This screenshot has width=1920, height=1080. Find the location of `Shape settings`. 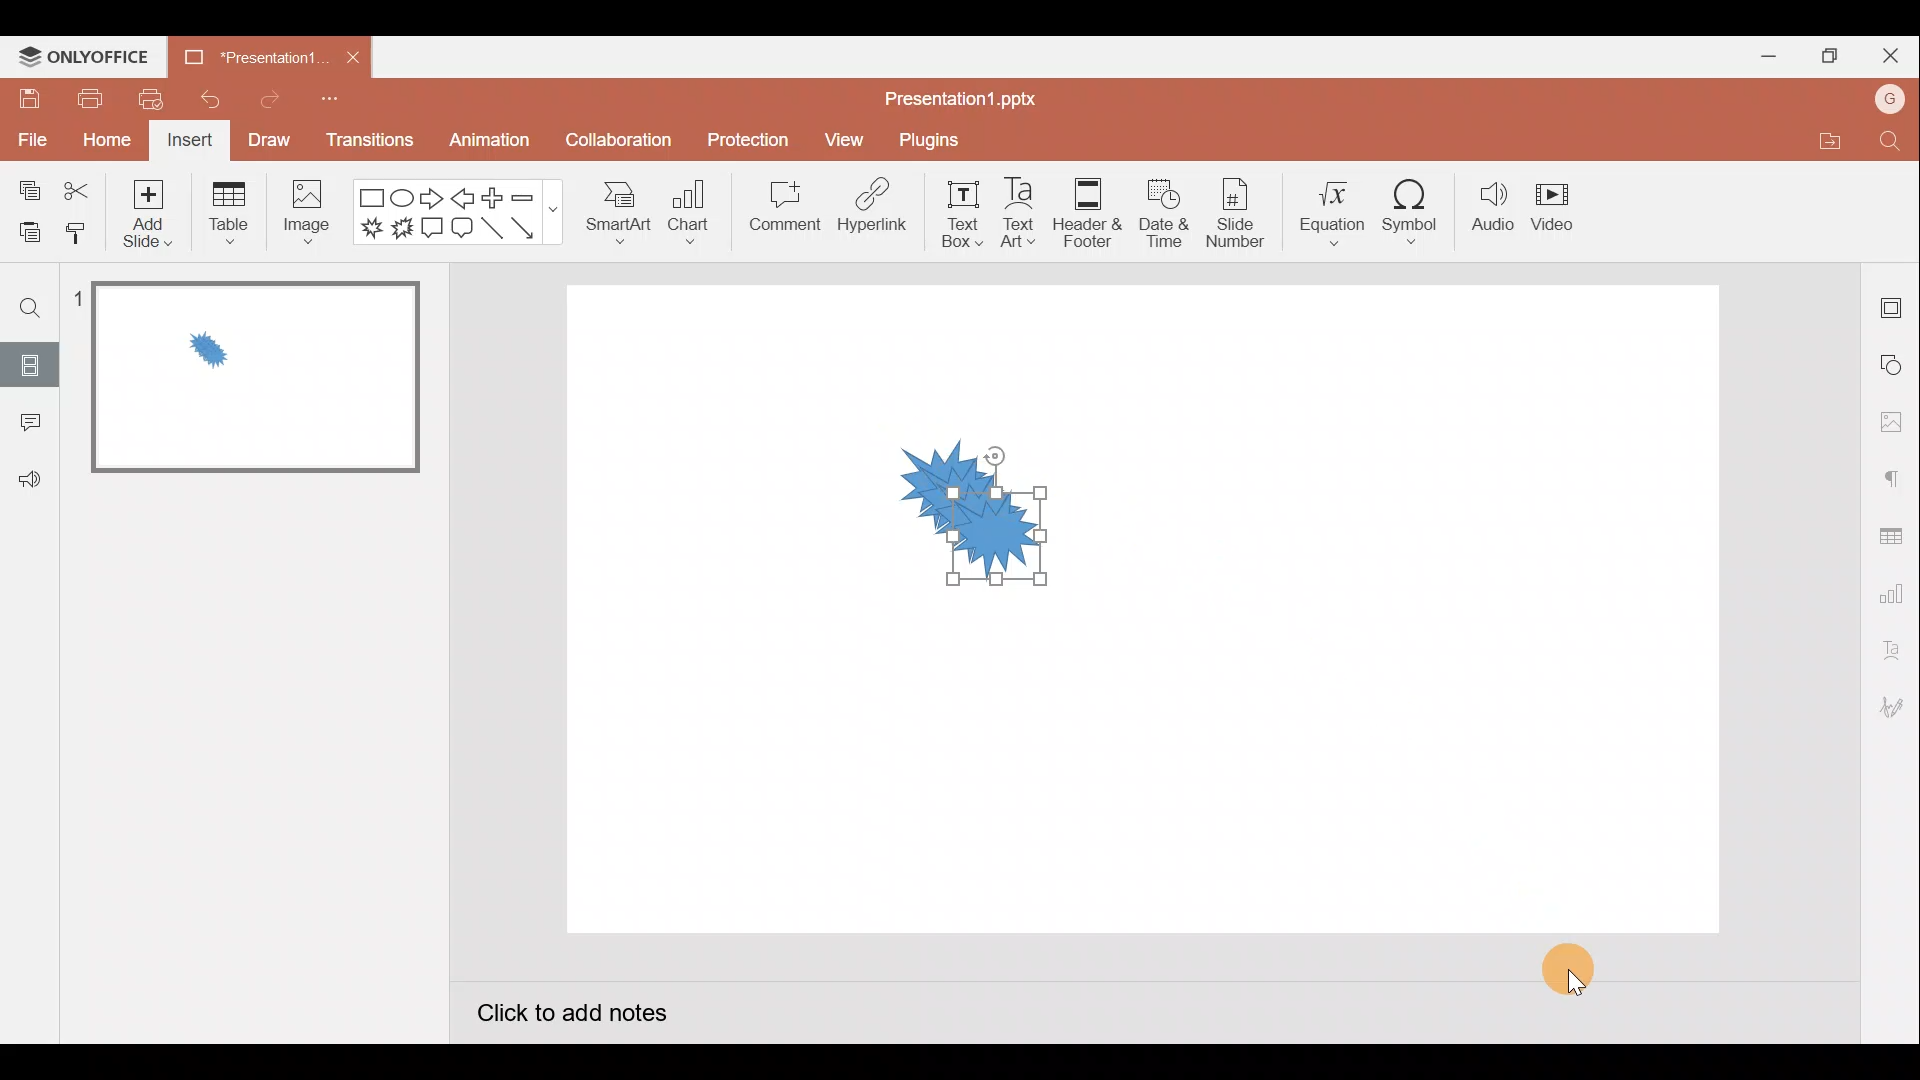

Shape settings is located at coordinates (1895, 363).